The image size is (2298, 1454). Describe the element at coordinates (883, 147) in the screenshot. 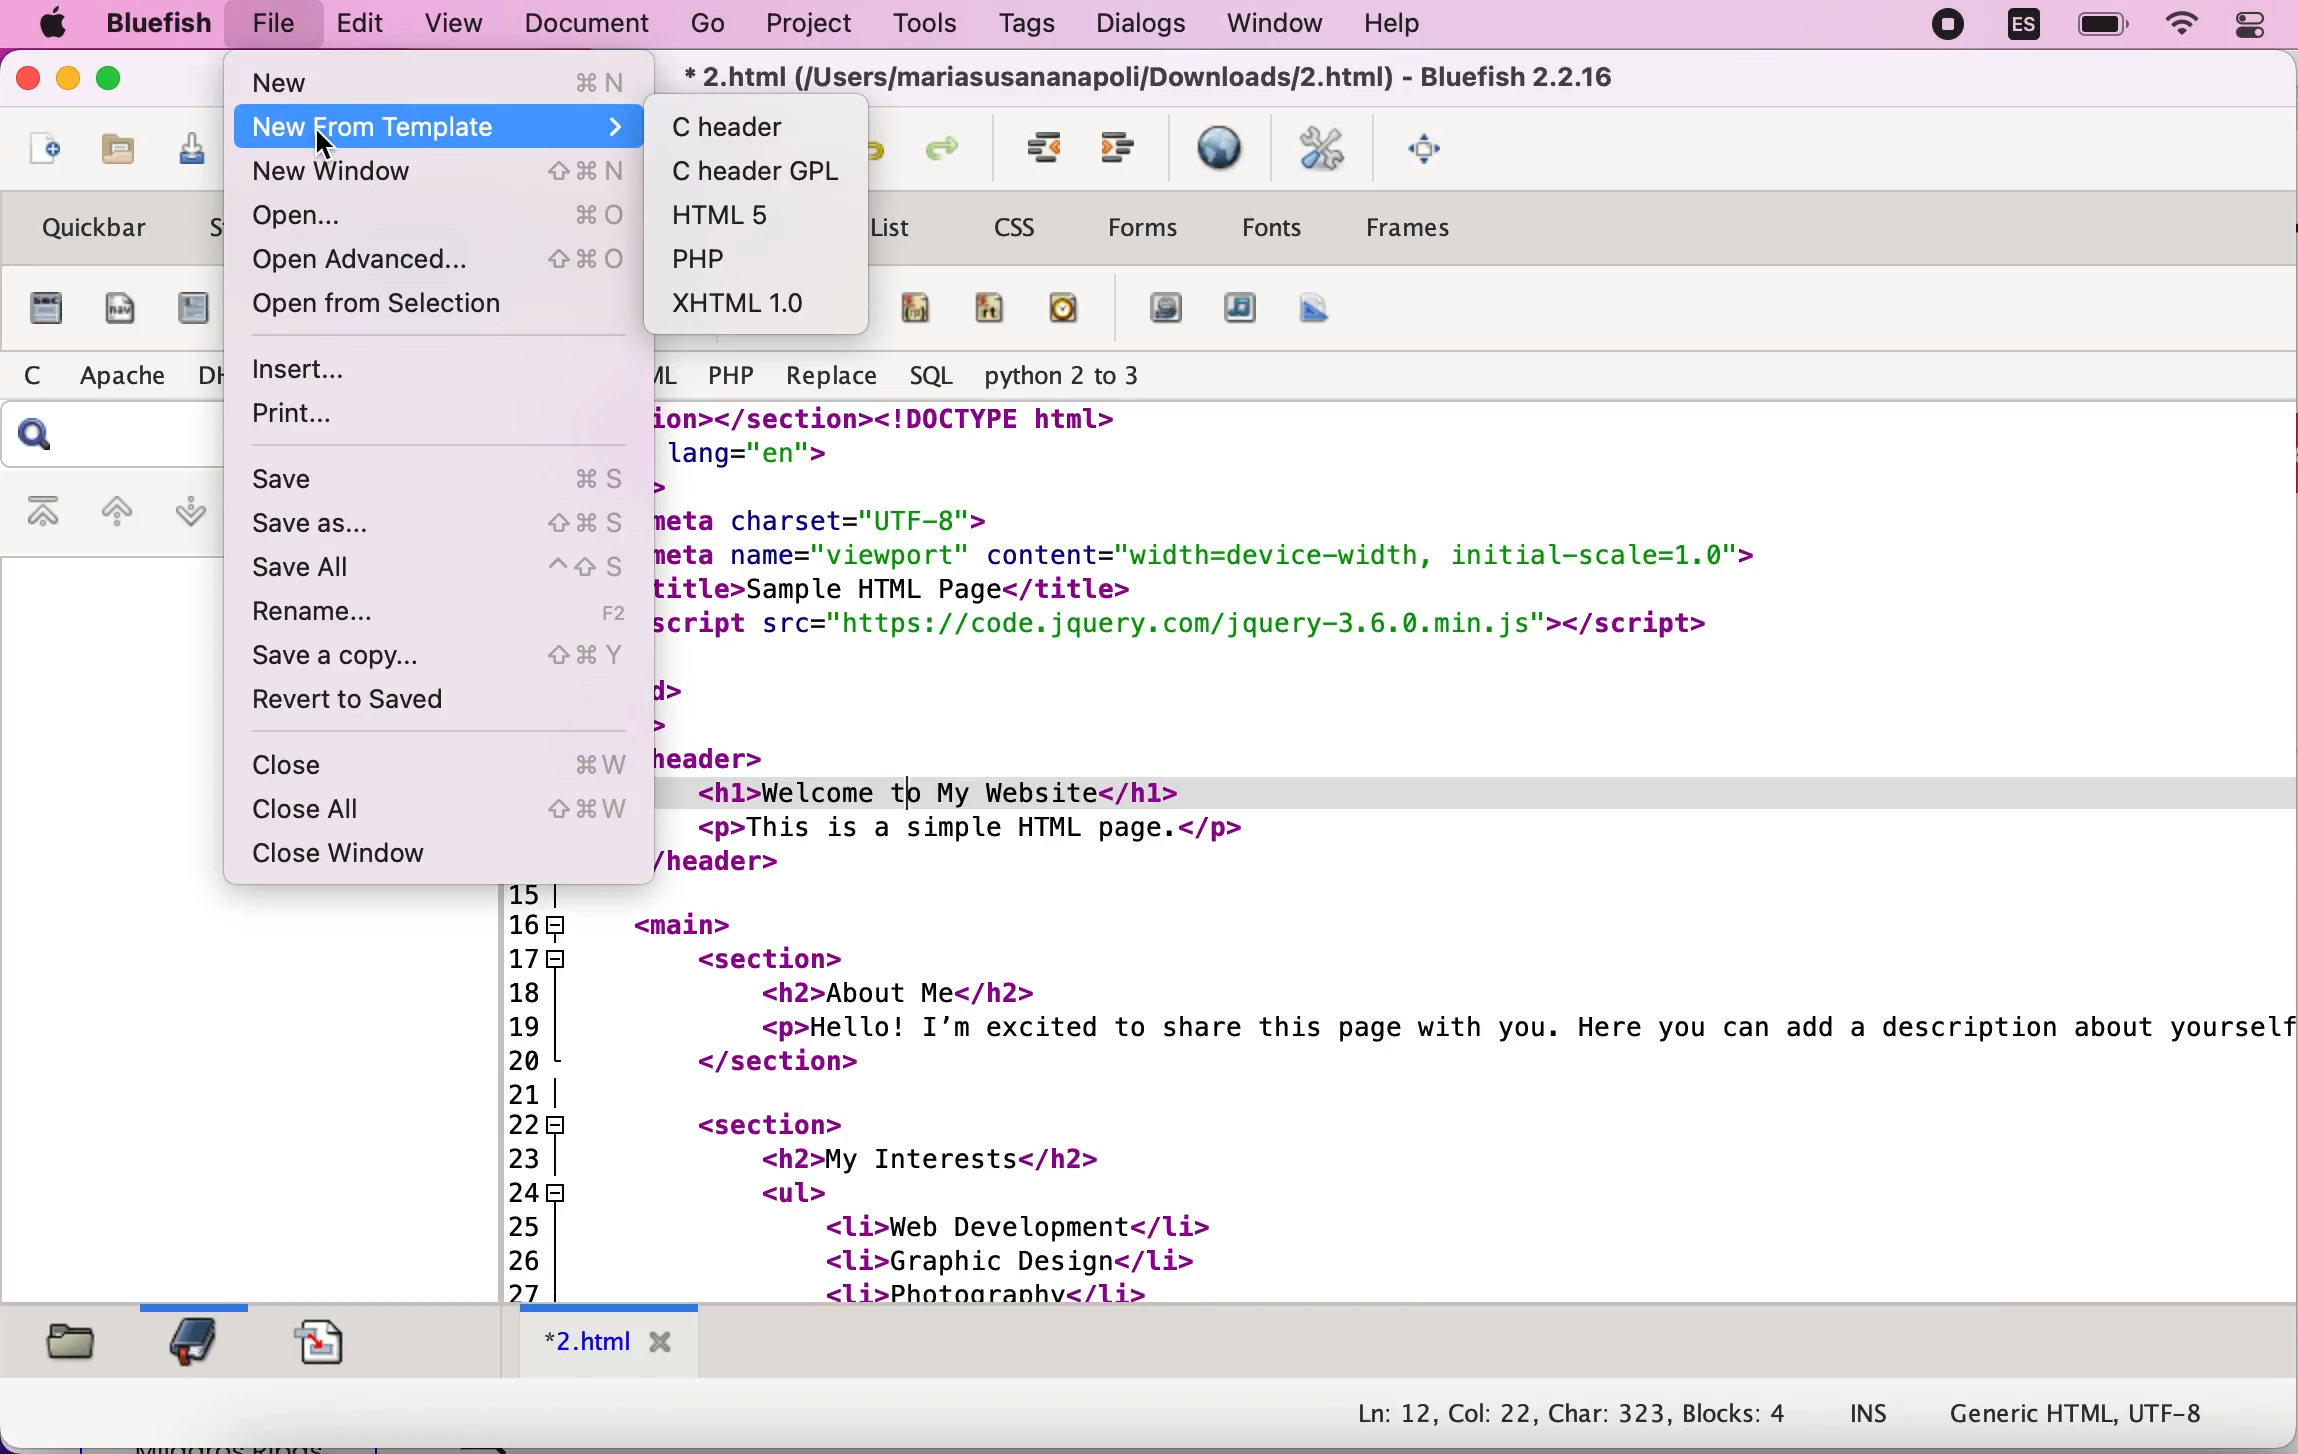

I see `undo` at that location.